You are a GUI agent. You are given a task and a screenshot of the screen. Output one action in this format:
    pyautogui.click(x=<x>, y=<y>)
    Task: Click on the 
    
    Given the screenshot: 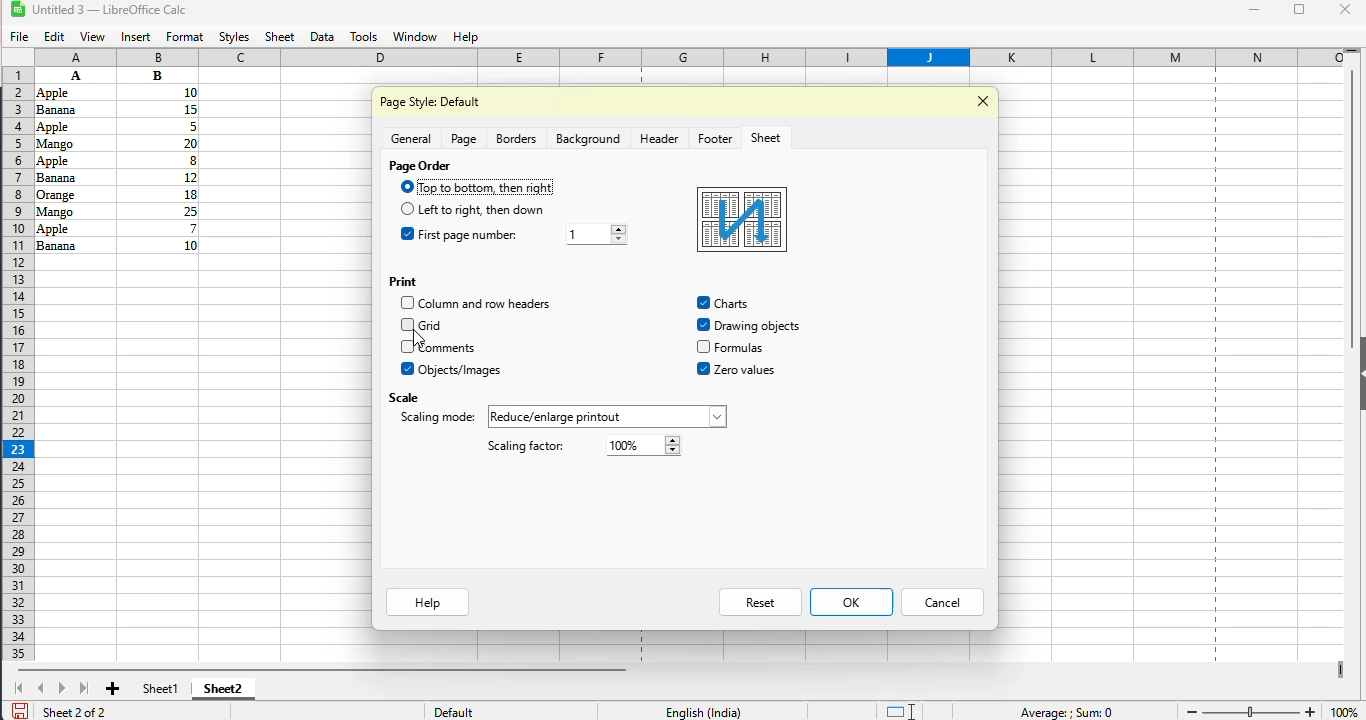 What is the action you would take?
    pyautogui.click(x=76, y=228)
    